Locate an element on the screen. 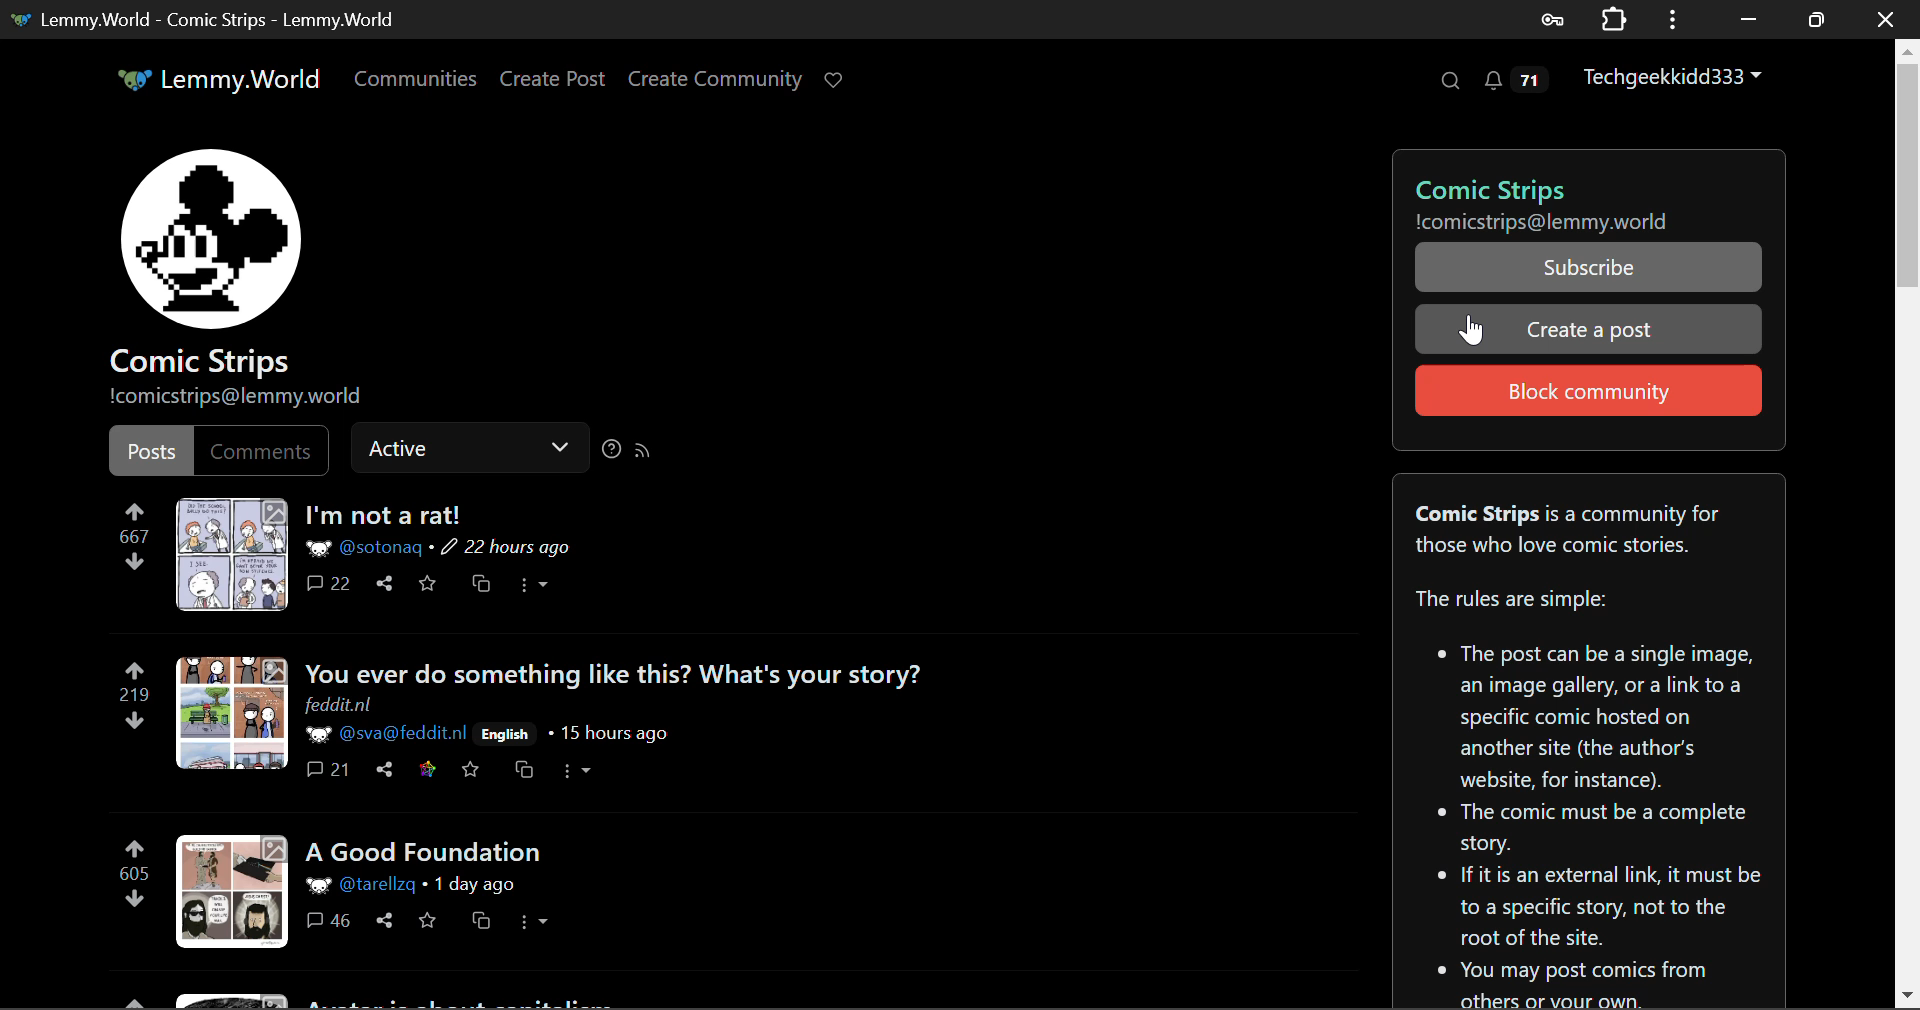 This screenshot has height=1010, width=1920. !comicstrips@lemmy.world is located at coordinates (1585, 224).